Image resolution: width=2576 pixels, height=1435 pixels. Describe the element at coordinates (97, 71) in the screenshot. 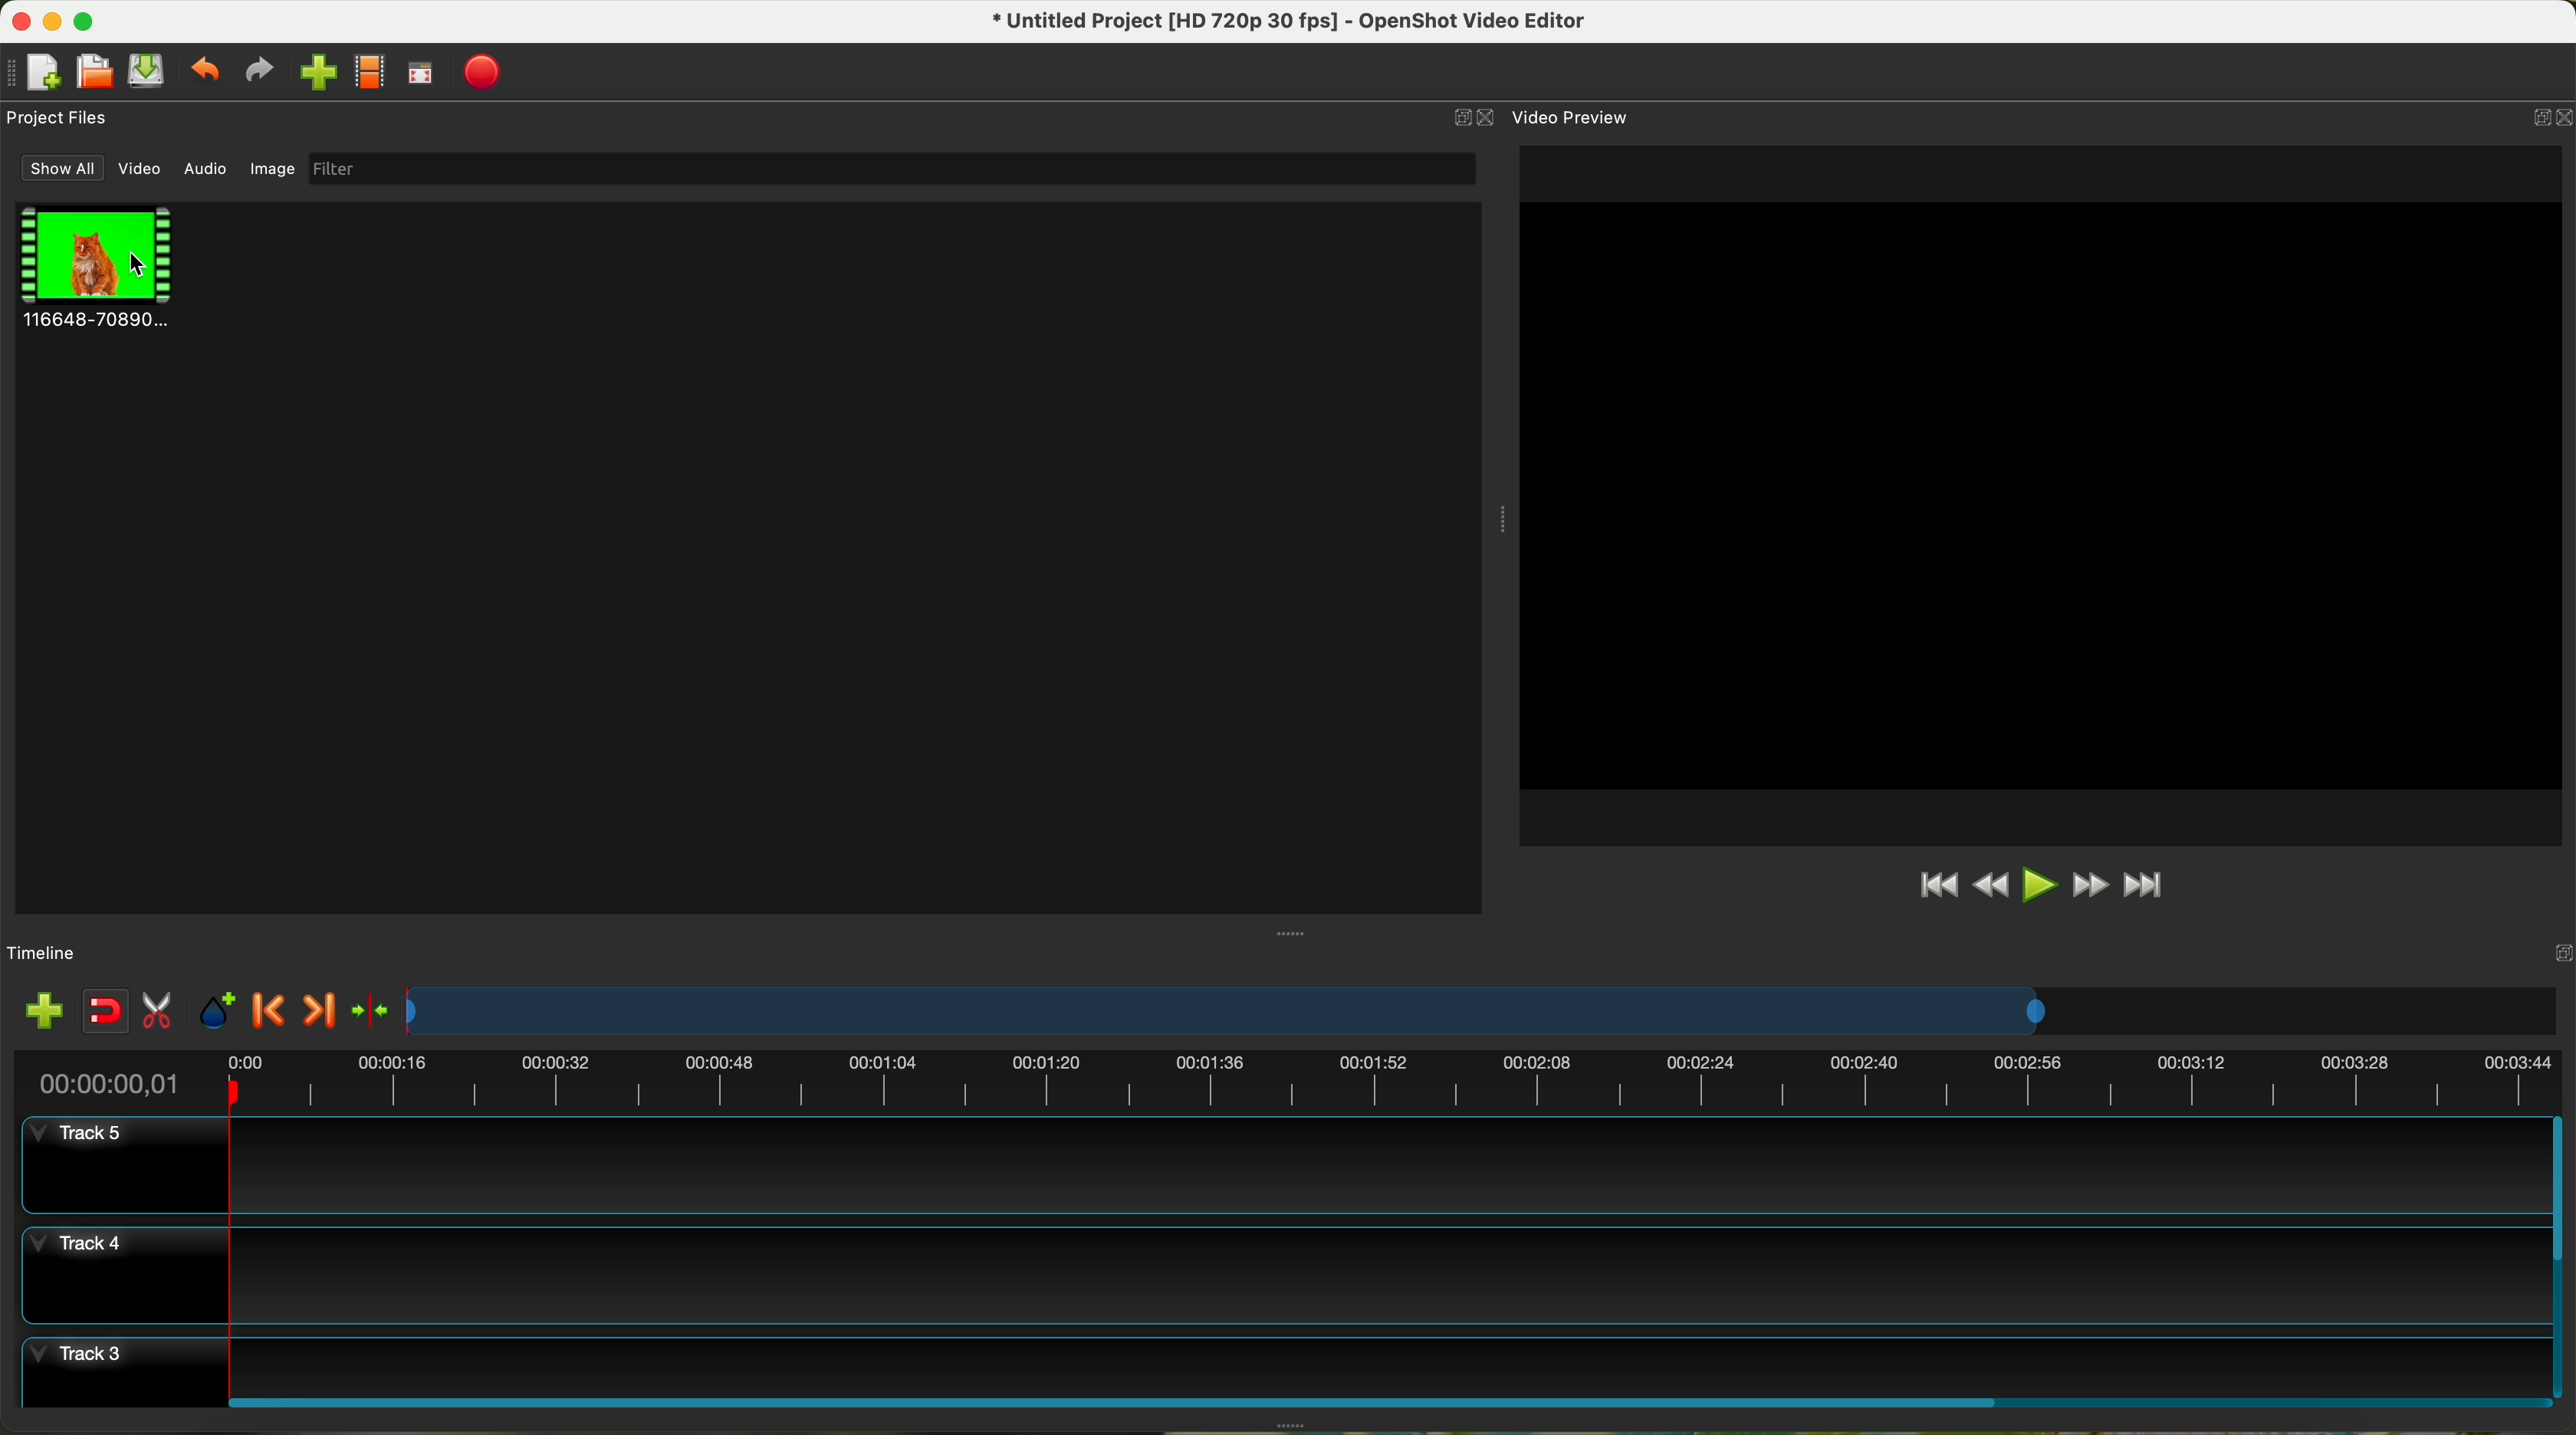

I see `open project` at that location.